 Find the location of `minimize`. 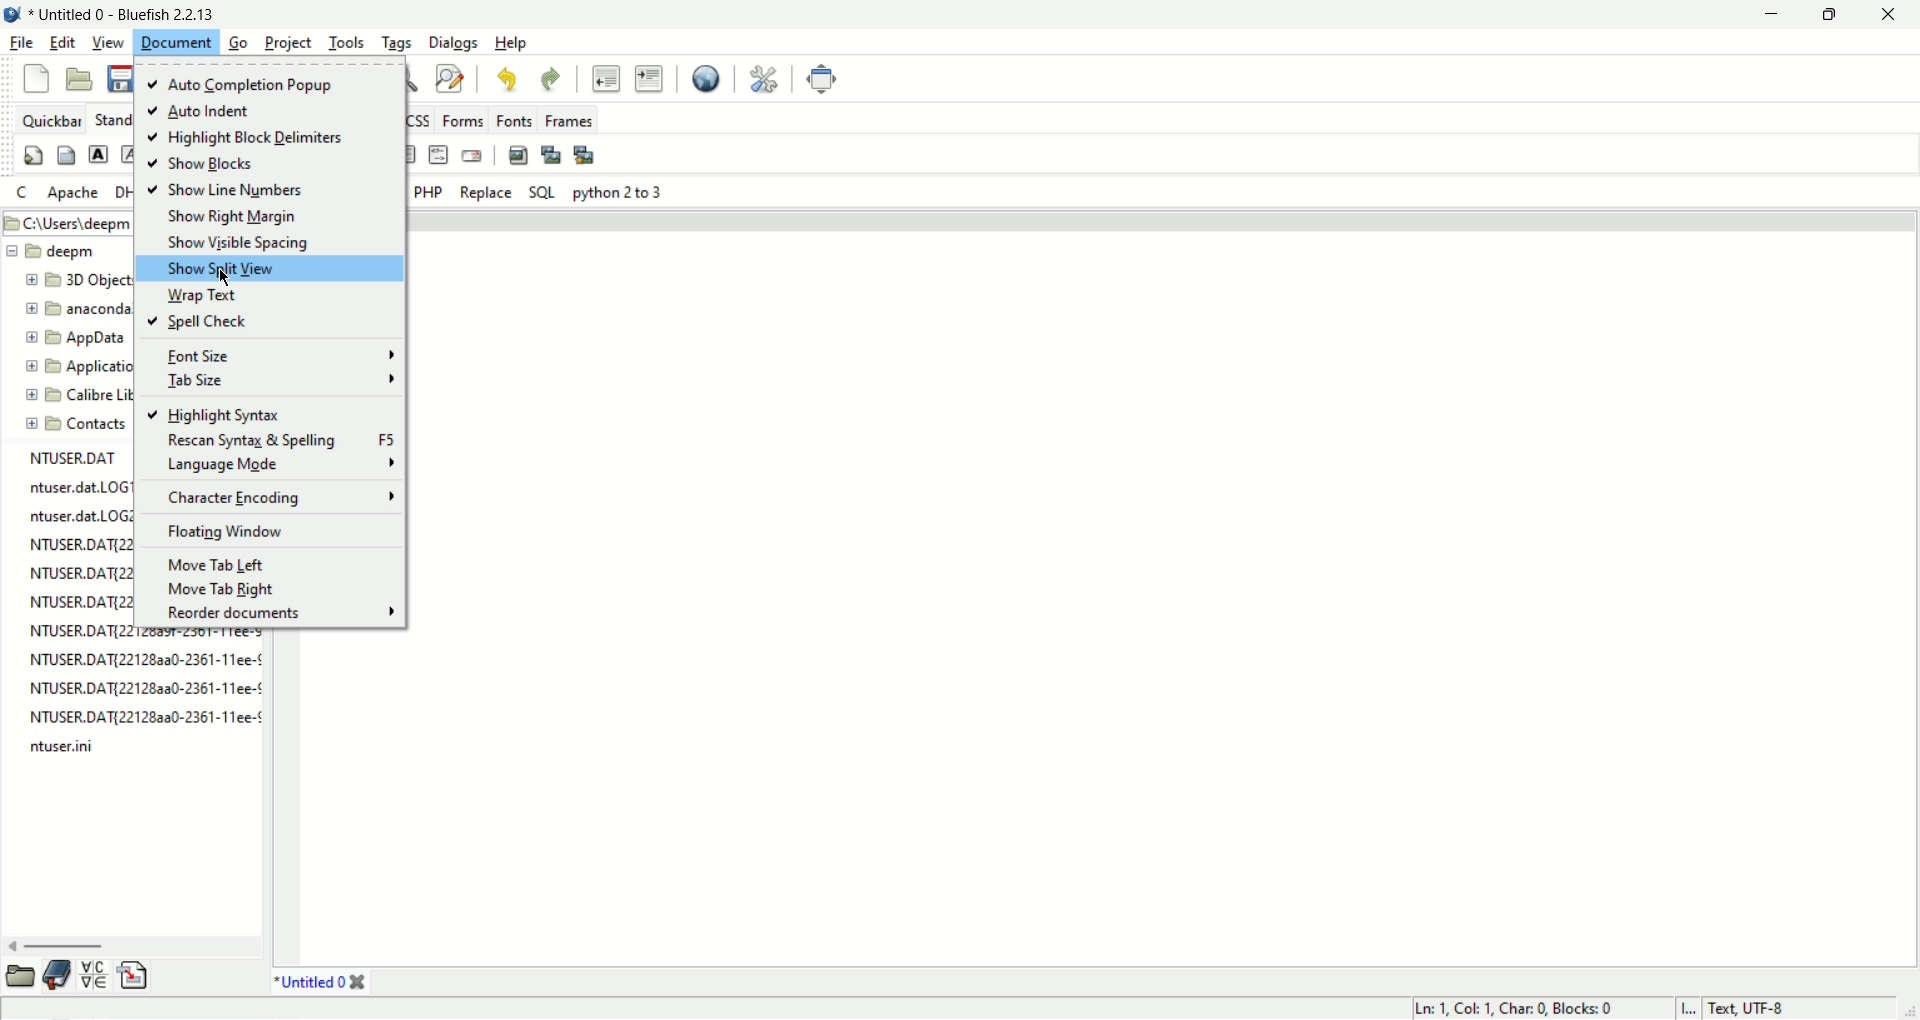

minimize is located at coordinates (1772, 16).